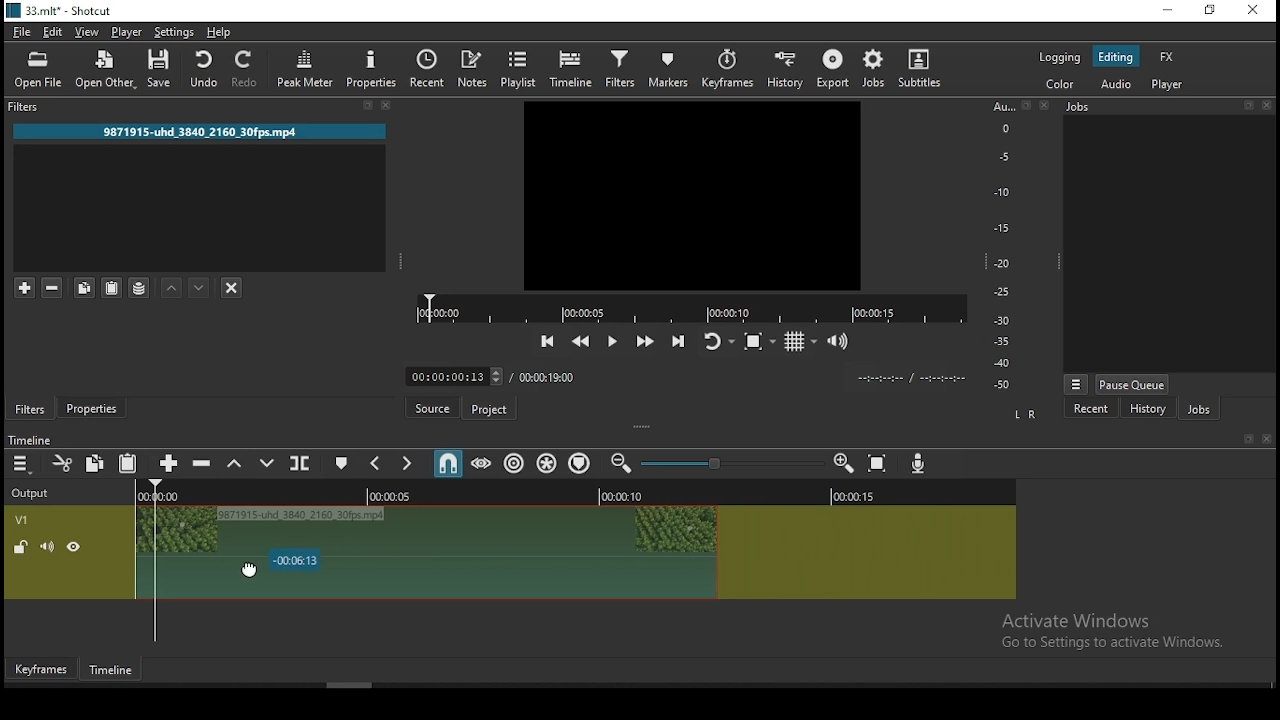 This screenshot has width=1280, height=720. I want to click on playback time, so click(686, 307).